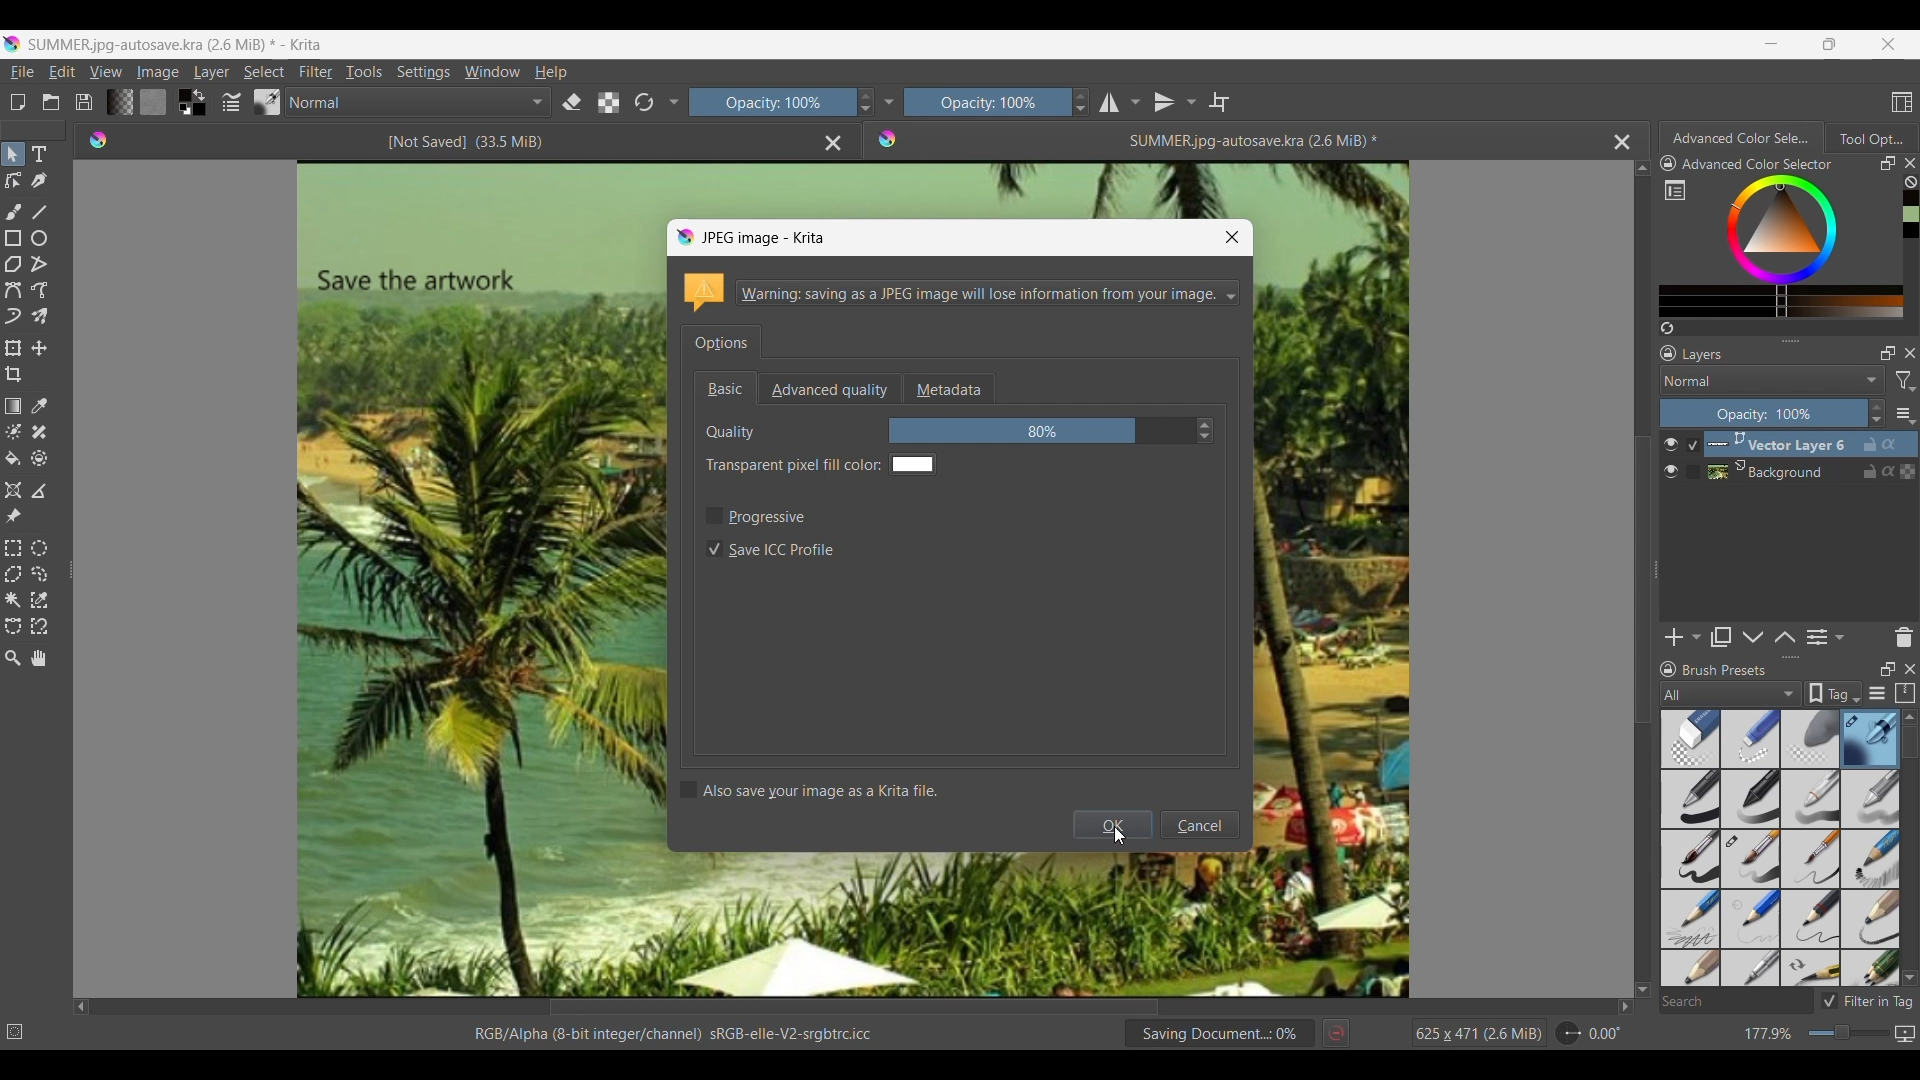  I want to click on Window text and logo, so click(960, 293).